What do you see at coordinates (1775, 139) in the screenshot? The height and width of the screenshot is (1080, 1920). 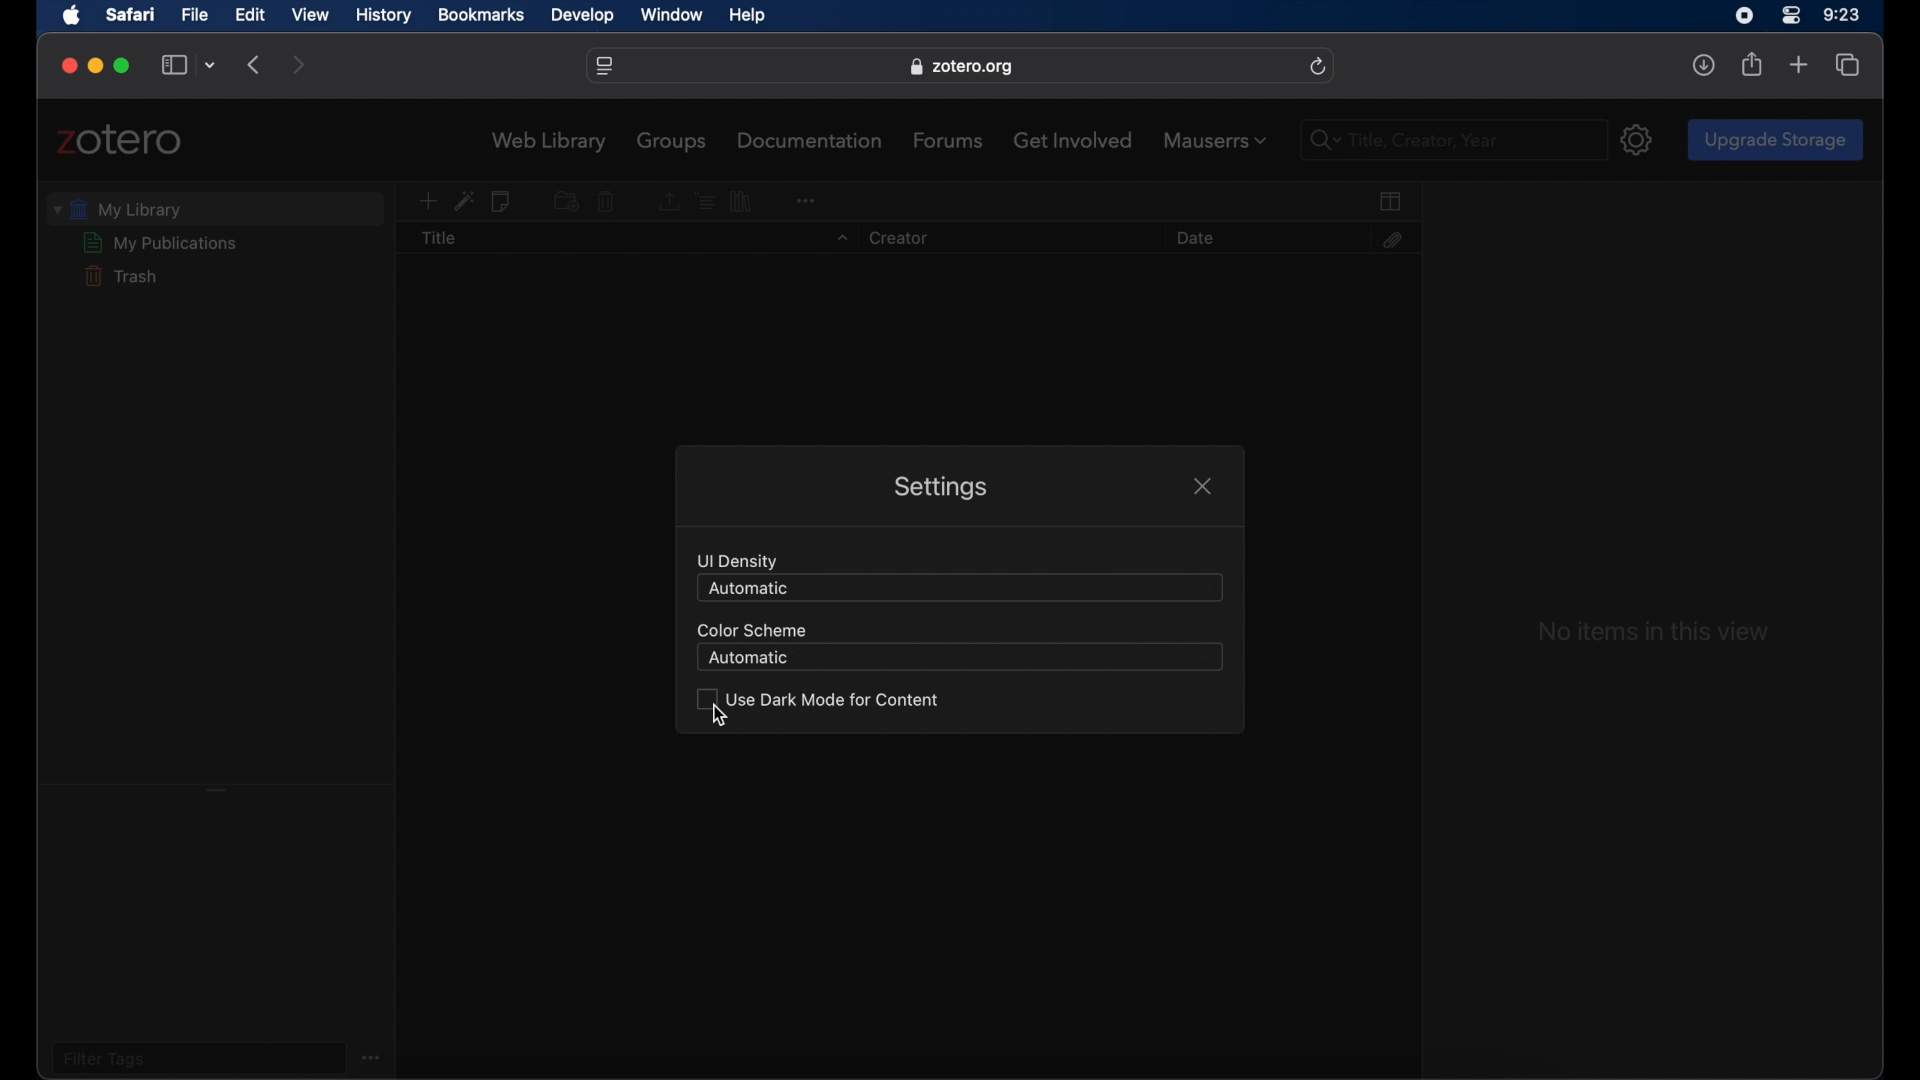 I see `upgrade storage` at bounding box center [1775, 139].